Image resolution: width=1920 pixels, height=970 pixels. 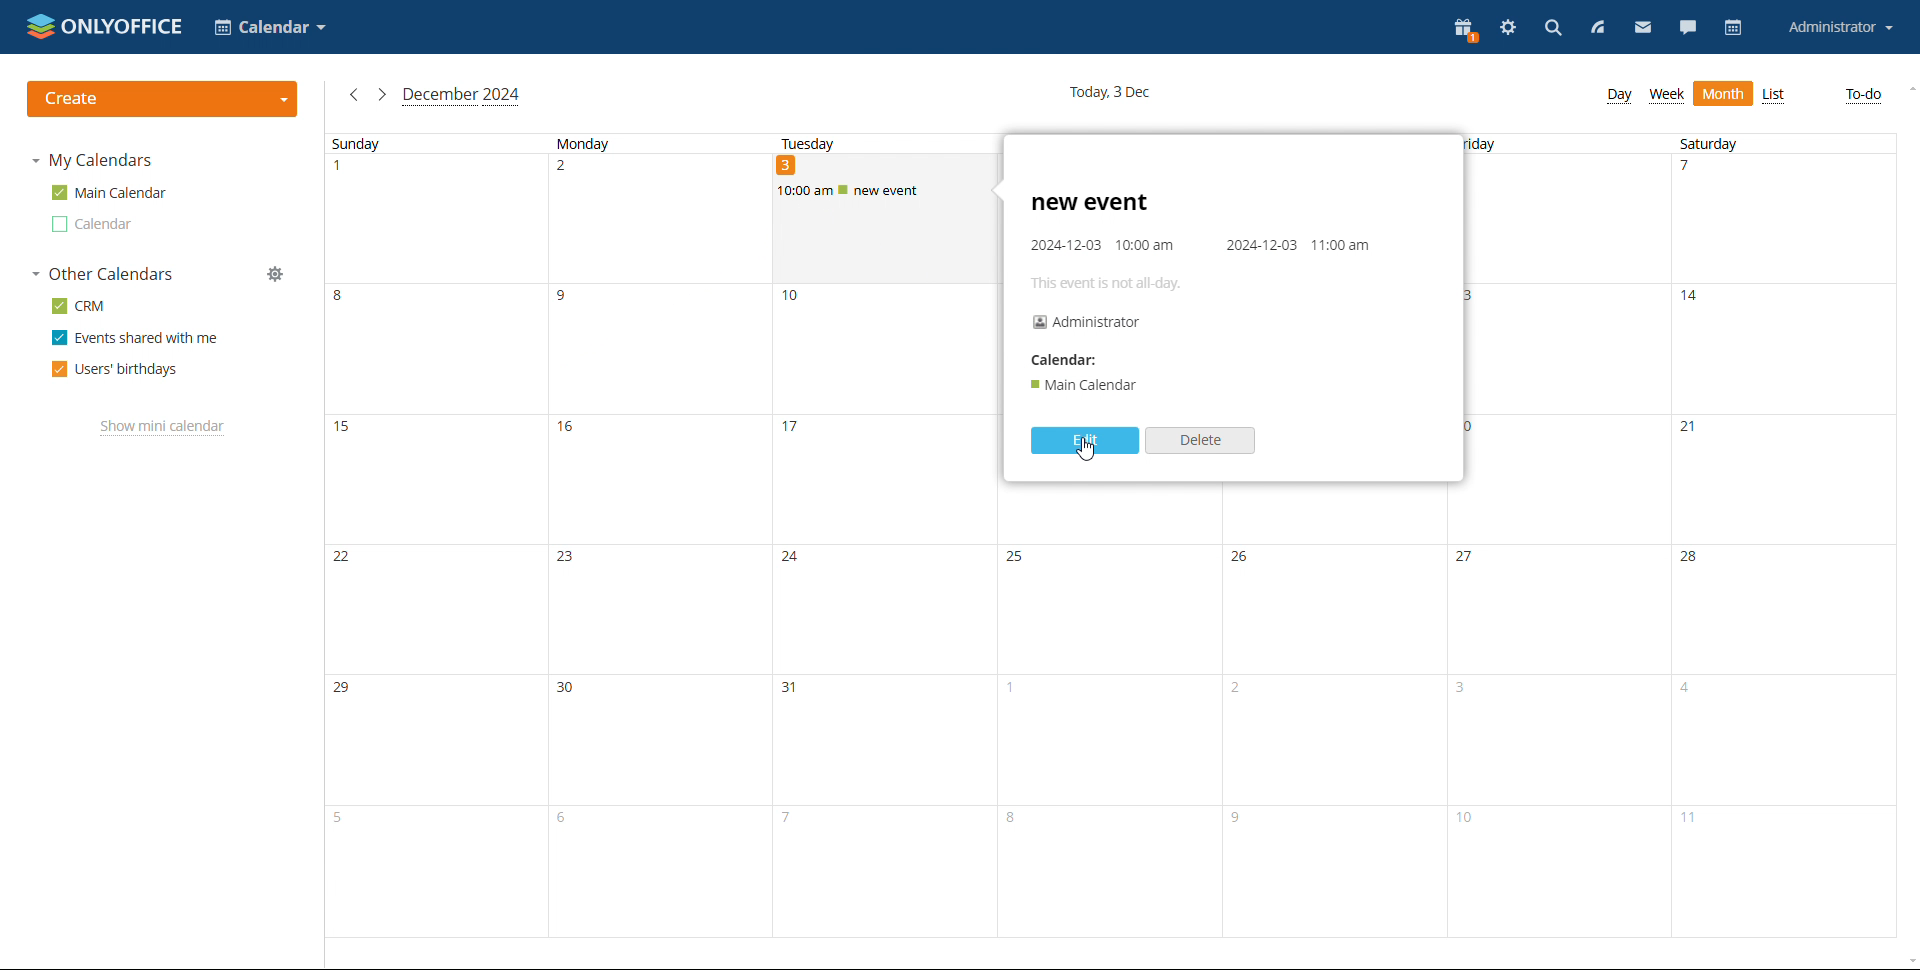 I want to click on 28, so click(x=1787, y=608).